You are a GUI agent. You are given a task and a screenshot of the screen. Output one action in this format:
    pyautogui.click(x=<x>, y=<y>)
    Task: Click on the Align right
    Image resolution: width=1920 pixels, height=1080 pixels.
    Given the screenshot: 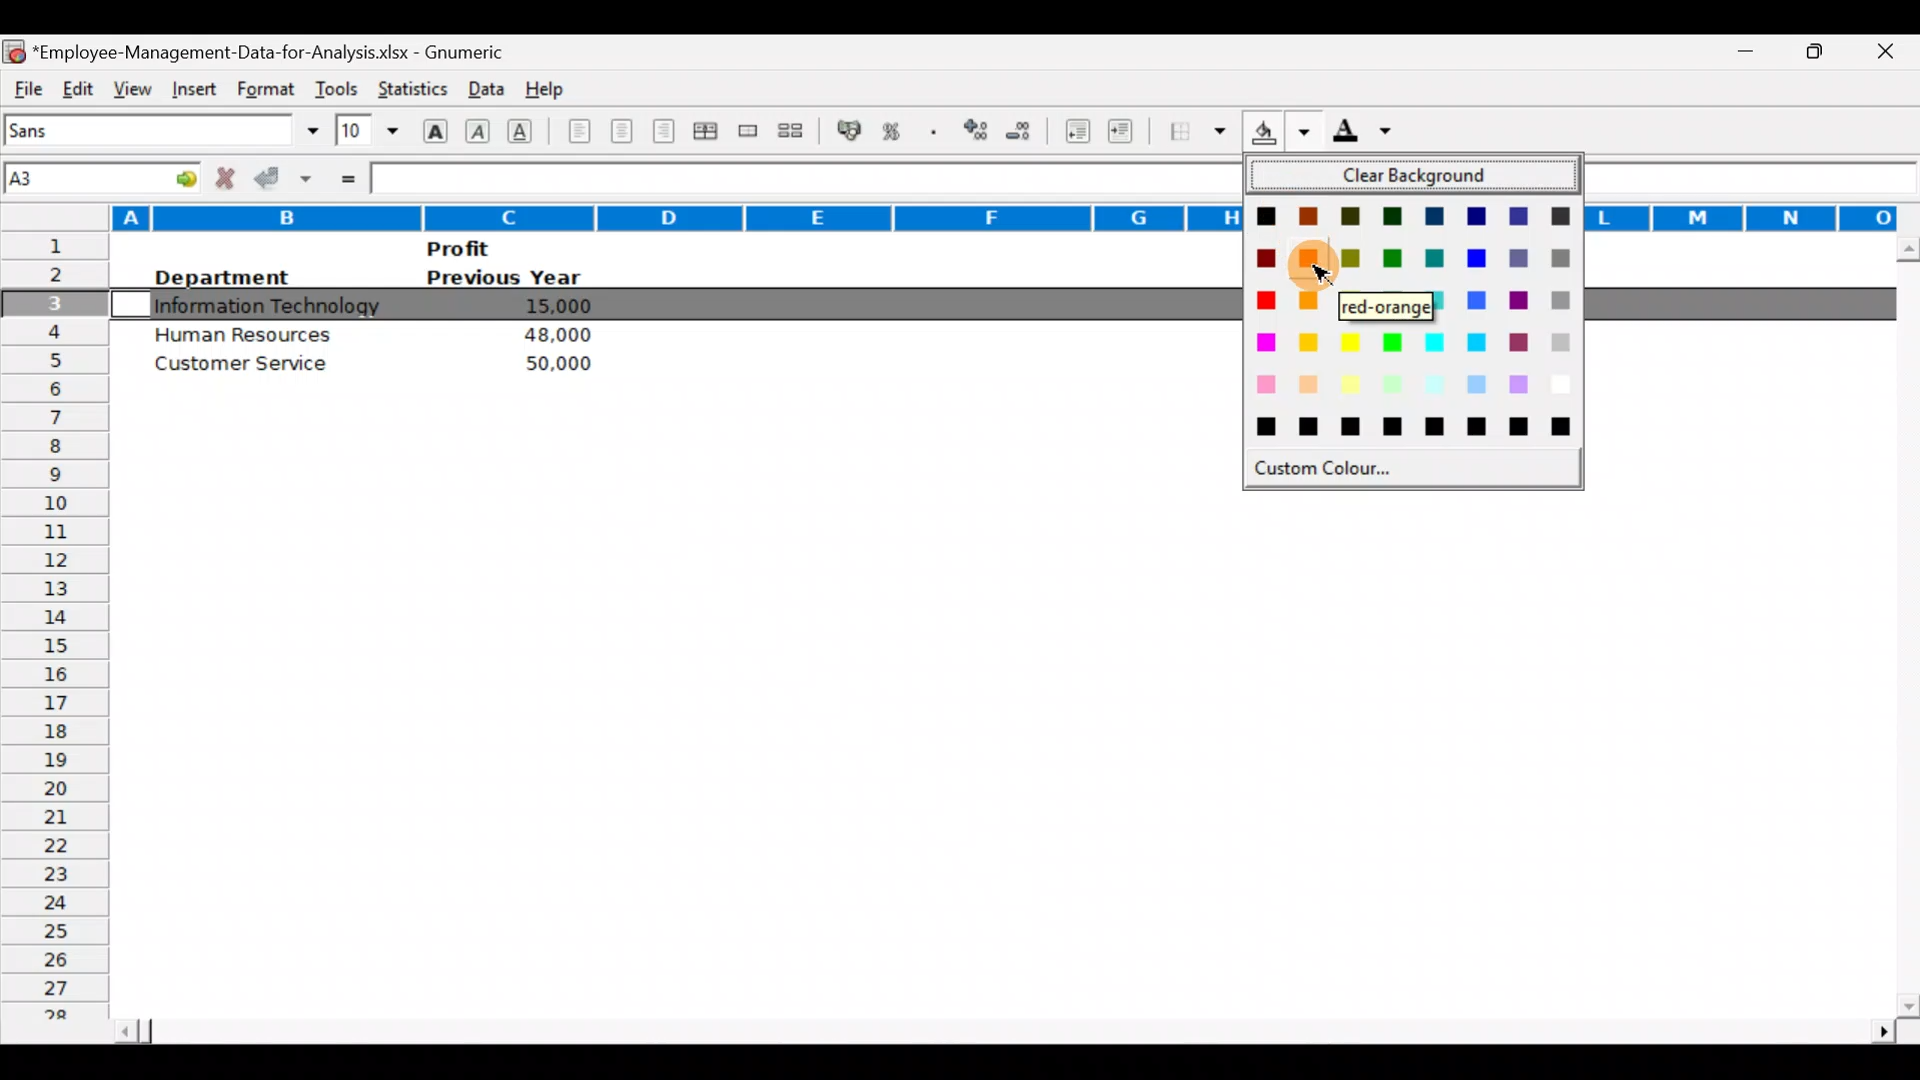 What is the action you would take?
    pyautogui.click(x=667, y=131)
    